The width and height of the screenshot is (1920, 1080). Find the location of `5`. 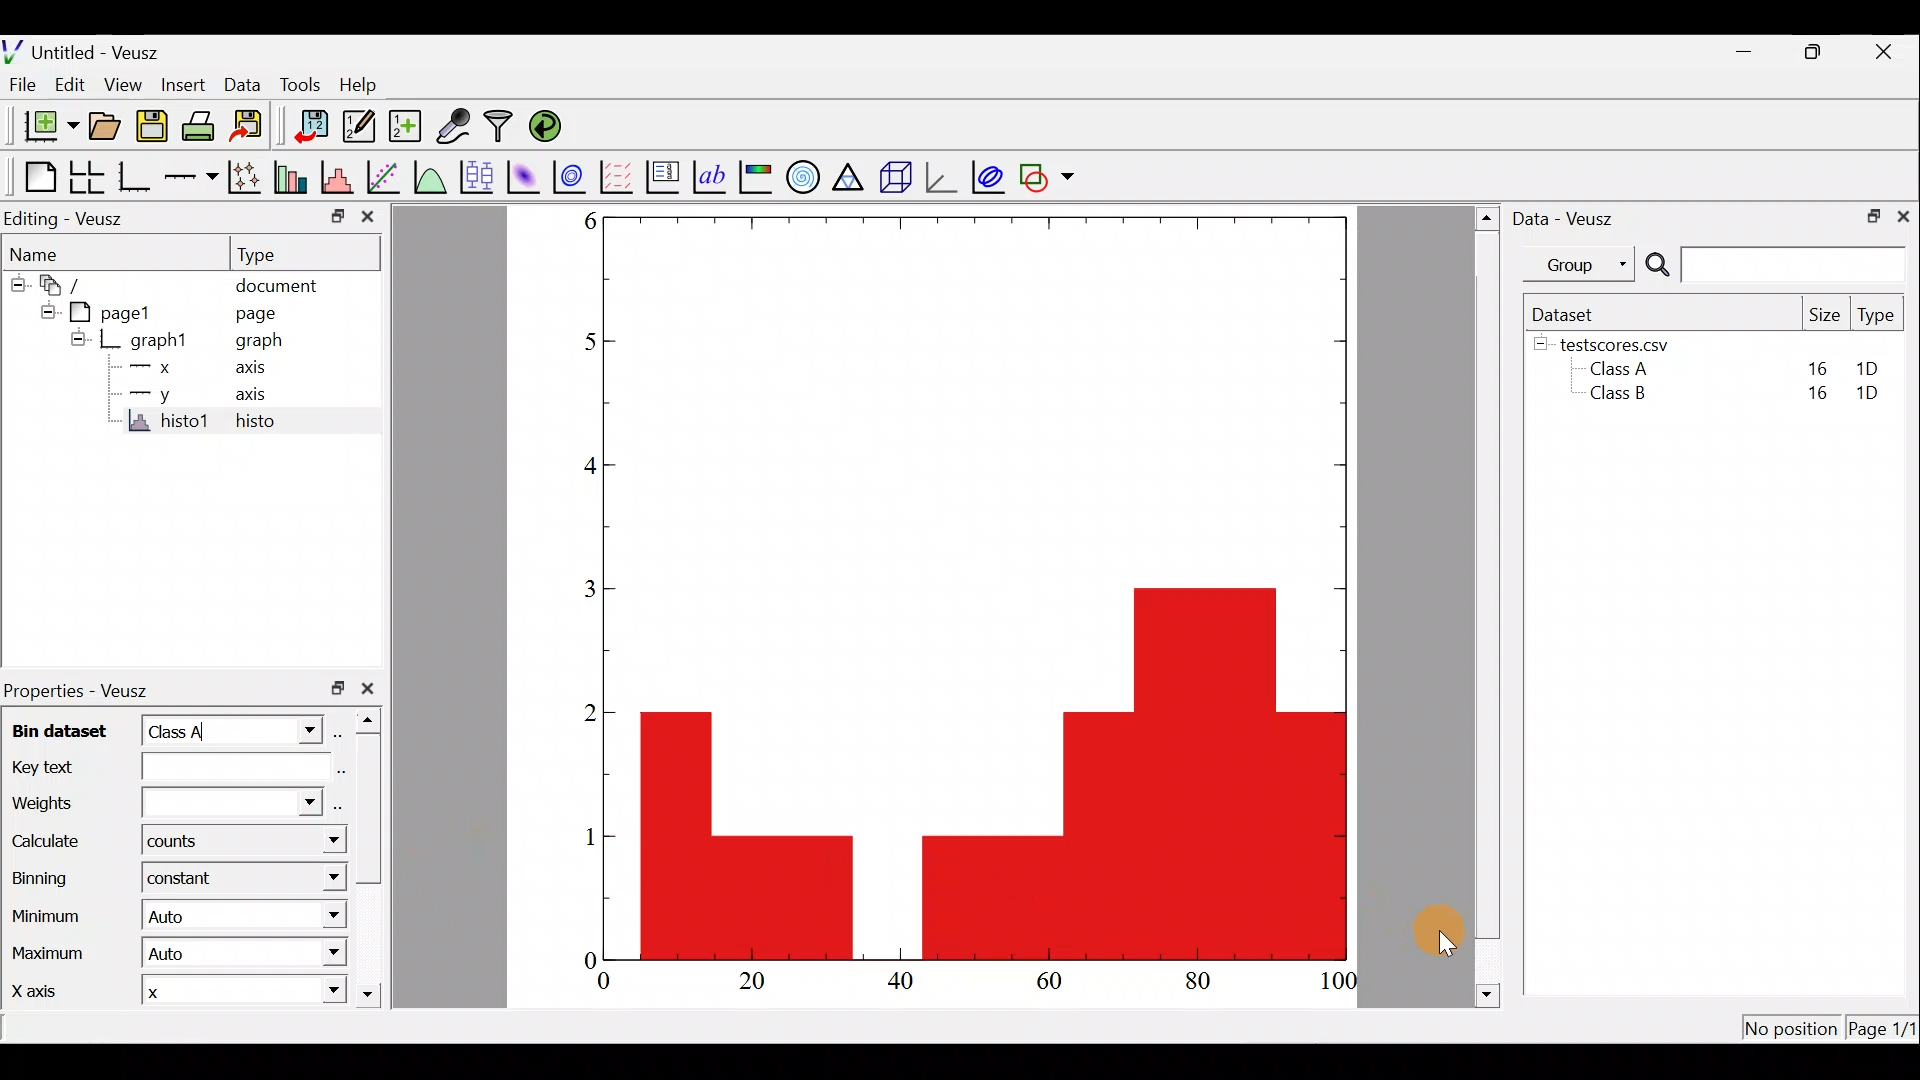

5 is located at coordinates (576, 342).